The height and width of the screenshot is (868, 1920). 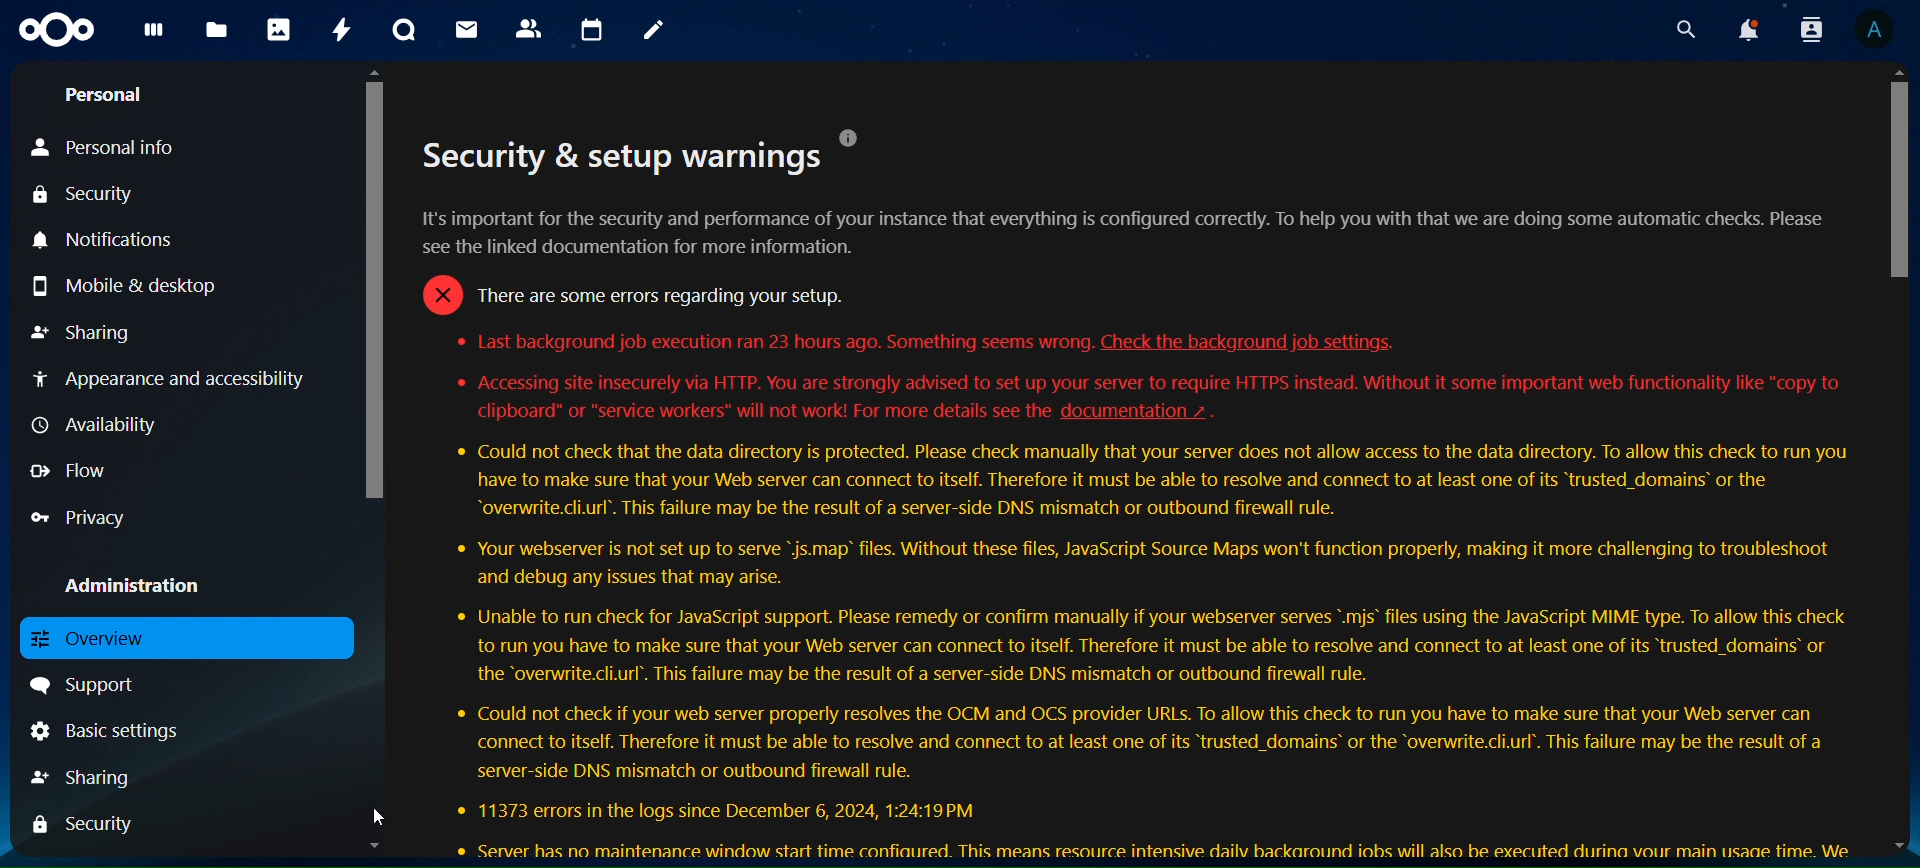 I want to click on photos, so click(x=276, y=31).